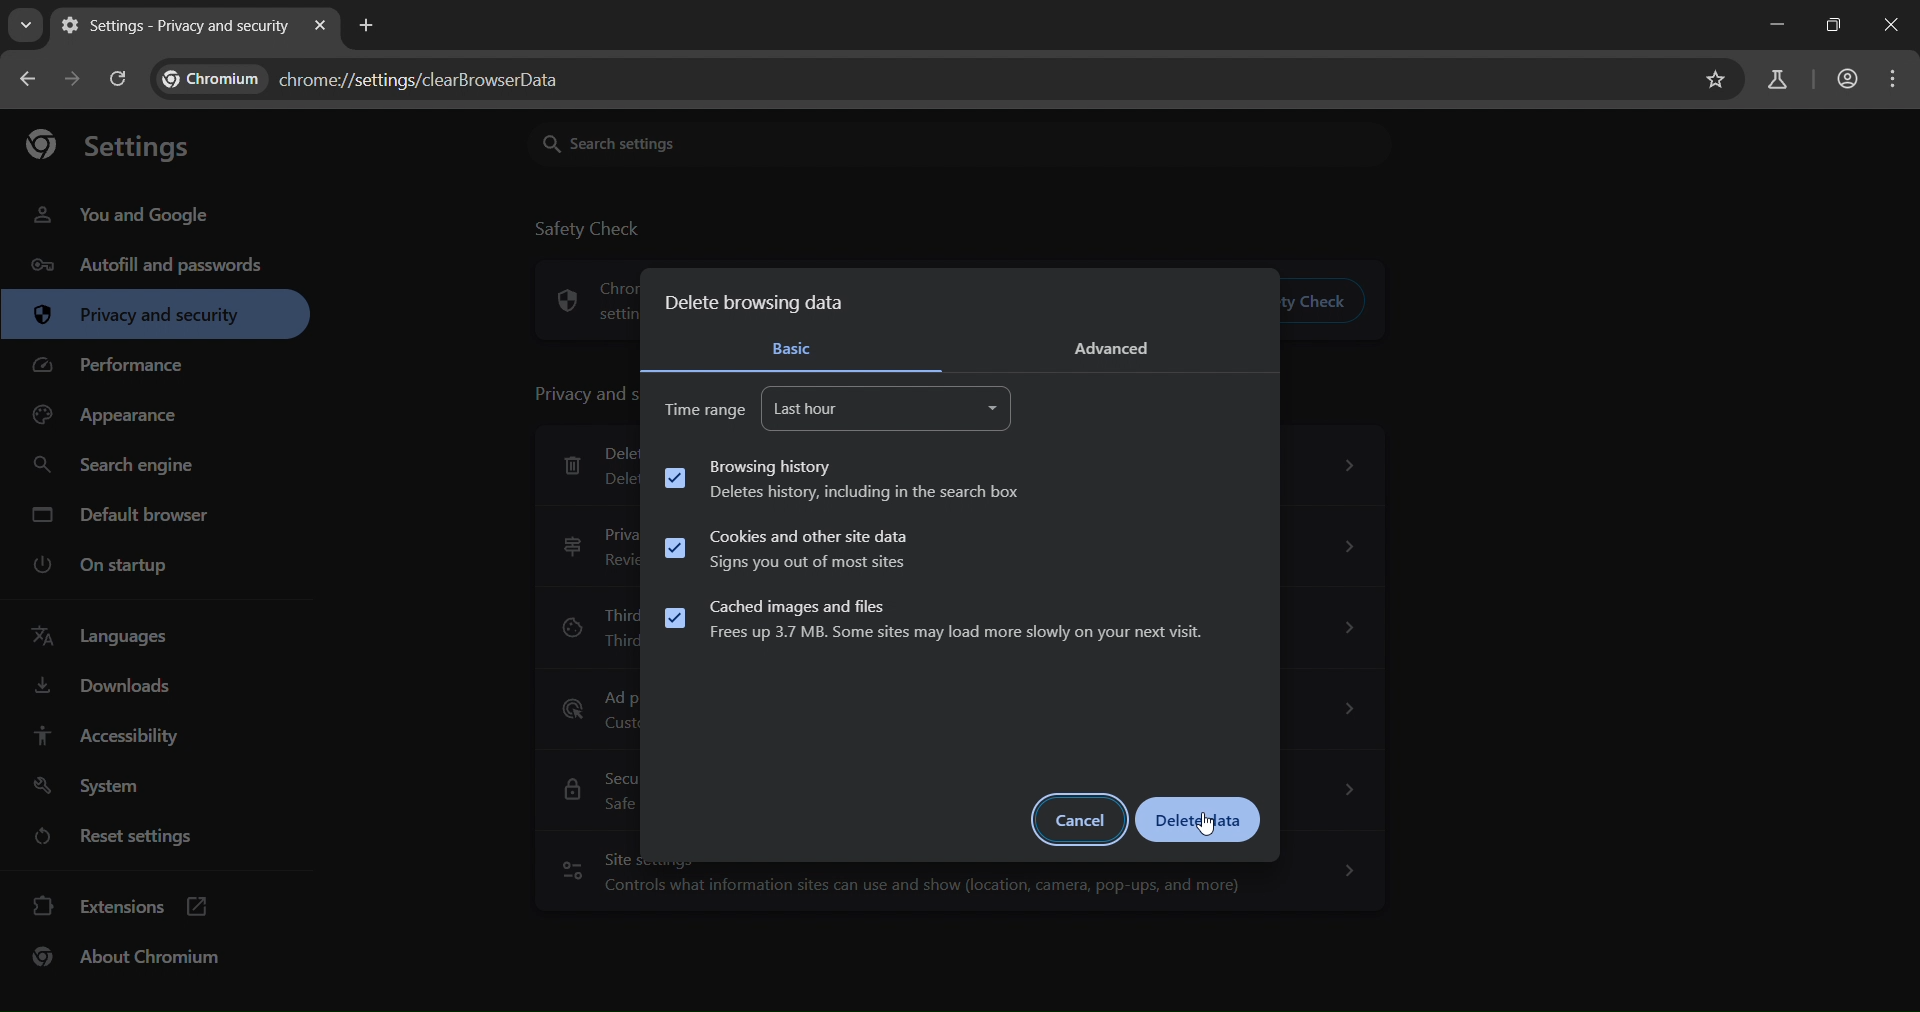  Describe the element at coordinates (139, 963) in the screenshot. I see `about chromium` at that location.